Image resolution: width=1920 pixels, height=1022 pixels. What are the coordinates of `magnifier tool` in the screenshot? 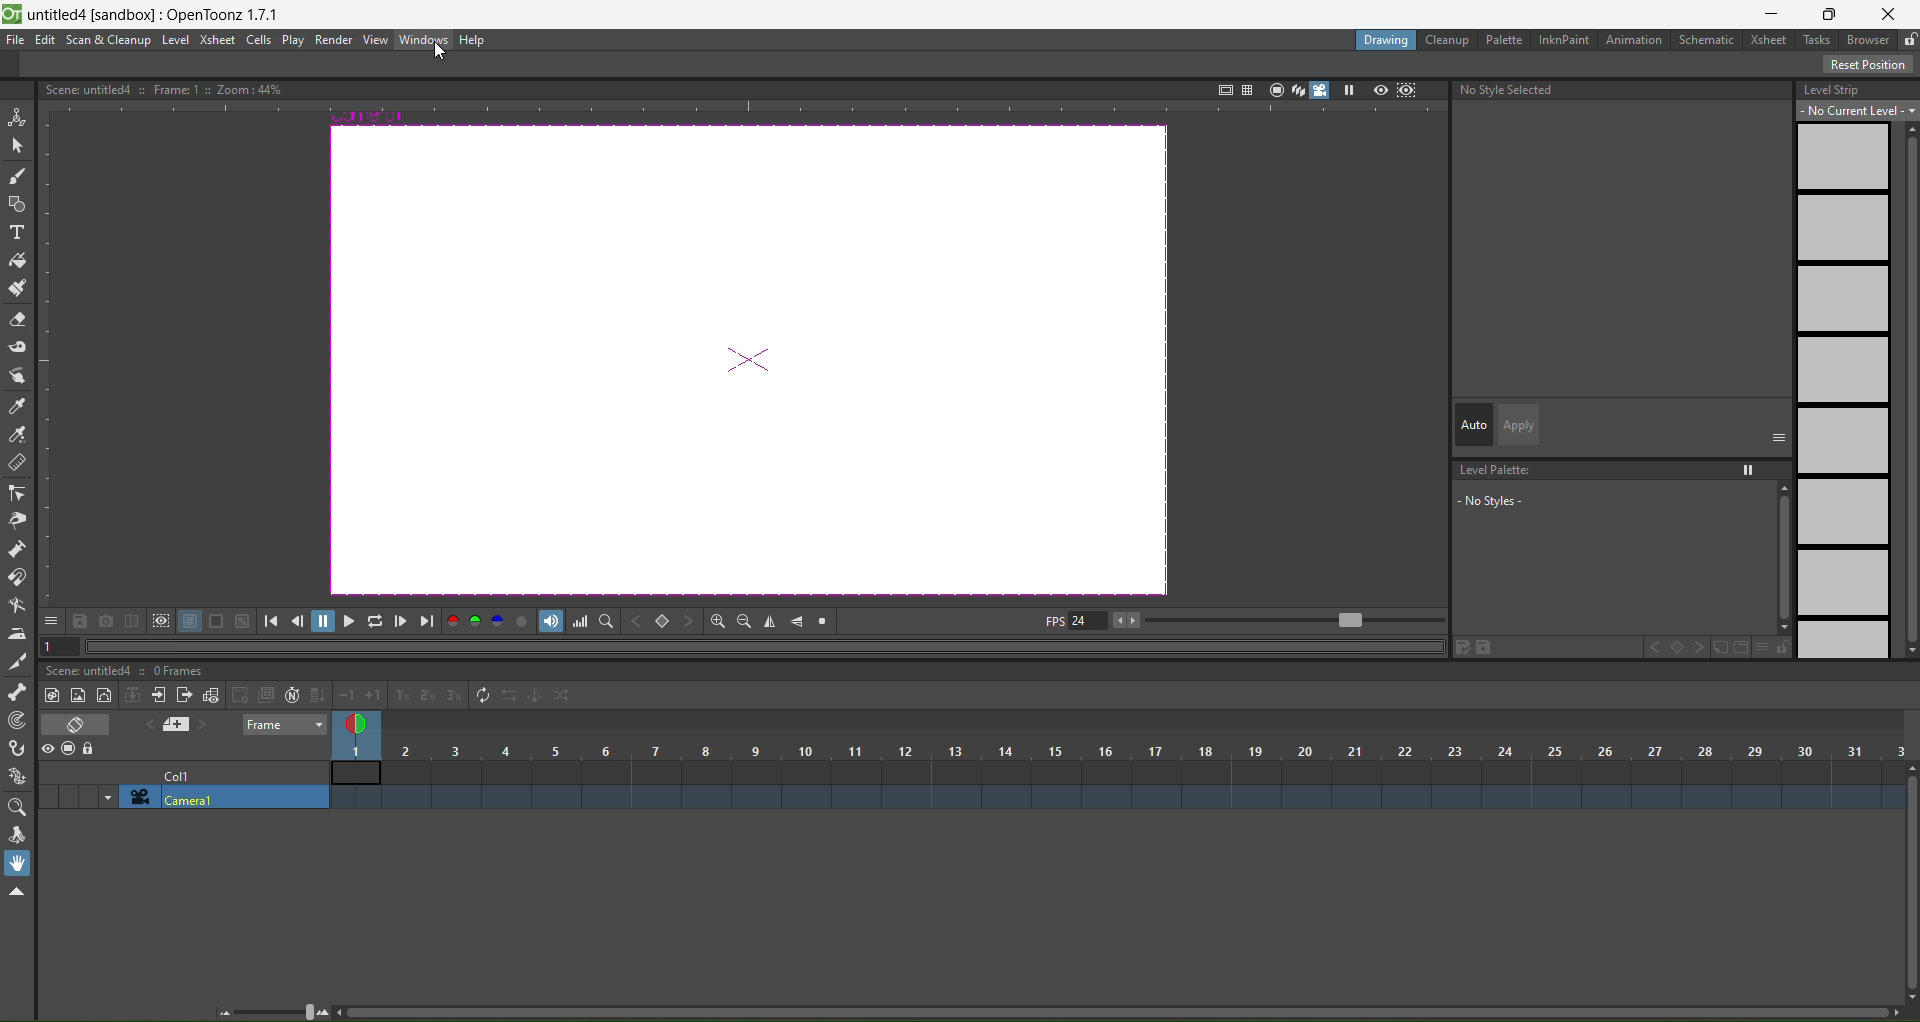 It's located at (21, 807).